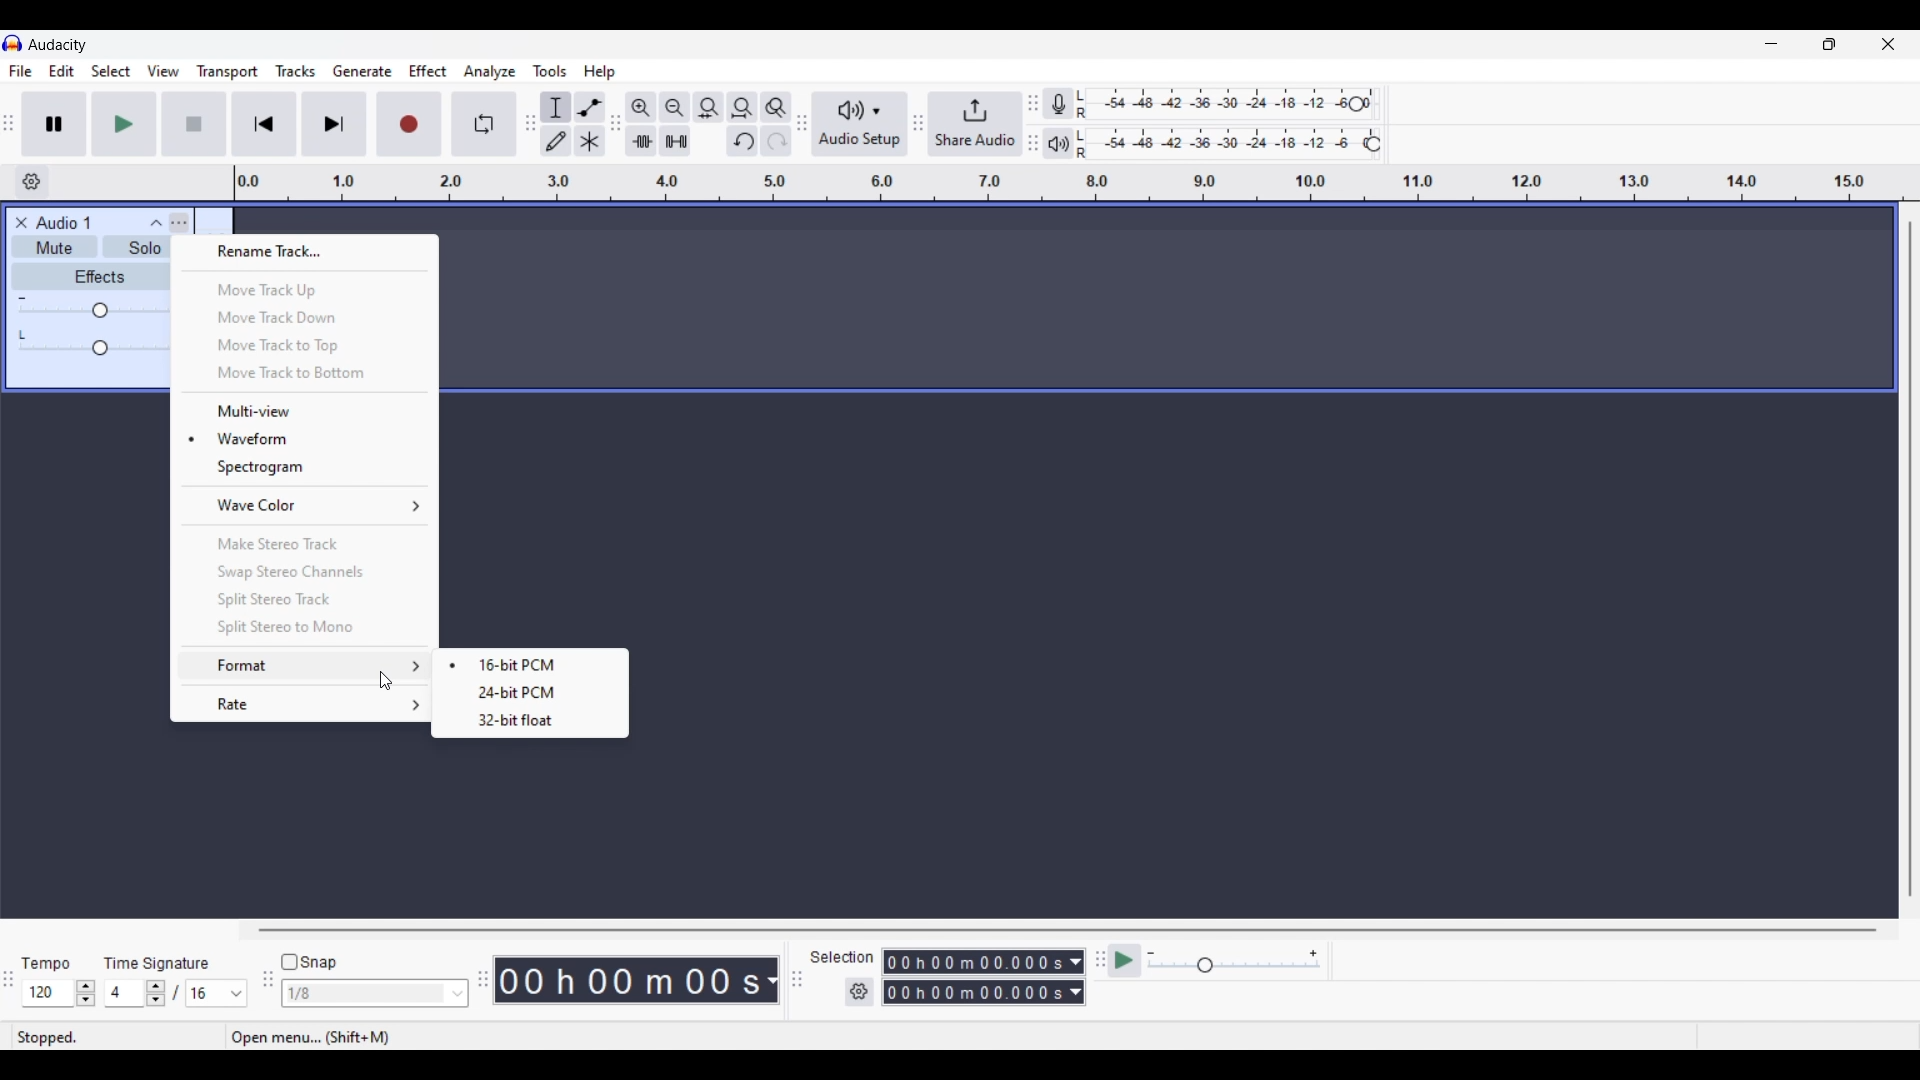  What do you see at coordinates (1888, 43) in the screenshot?
I see `Close interface` at bounding box center [1888, 43].